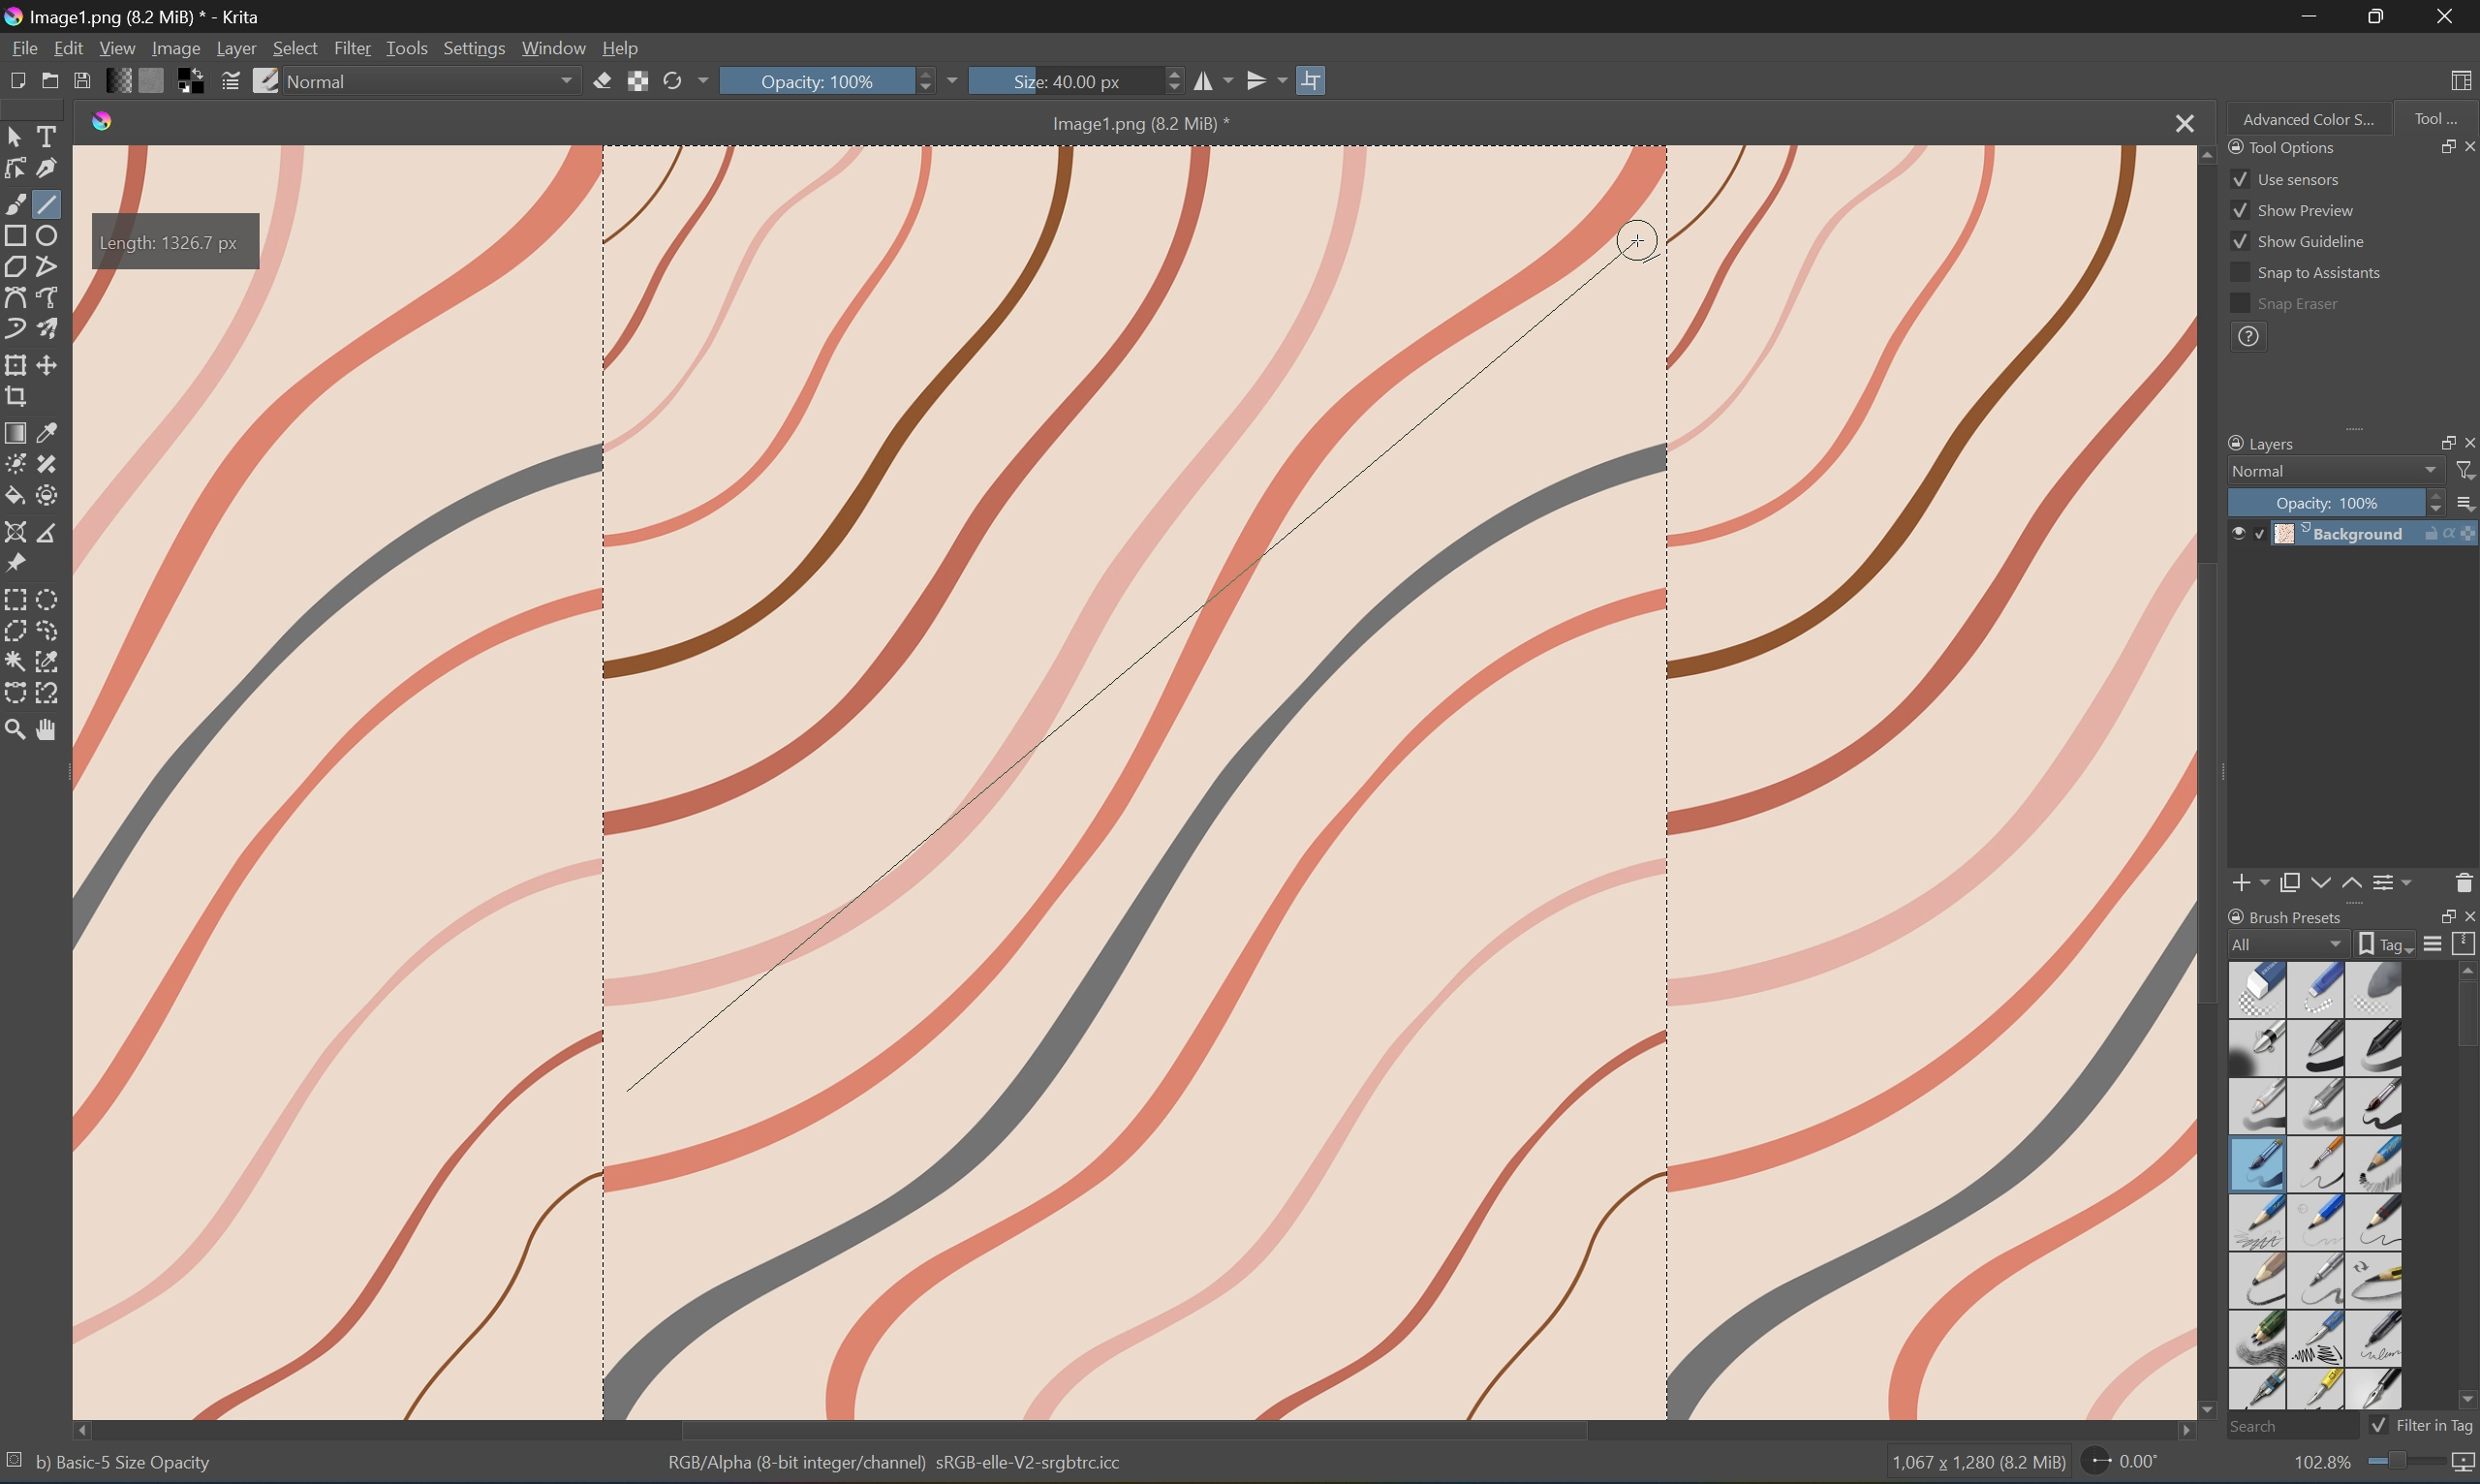 This screenshot has width=2480, height=1484. What do you see at coordinates (16, 630) in the screenshot?
I see `Polygonal selection tool` at bounding box center [16, 630].